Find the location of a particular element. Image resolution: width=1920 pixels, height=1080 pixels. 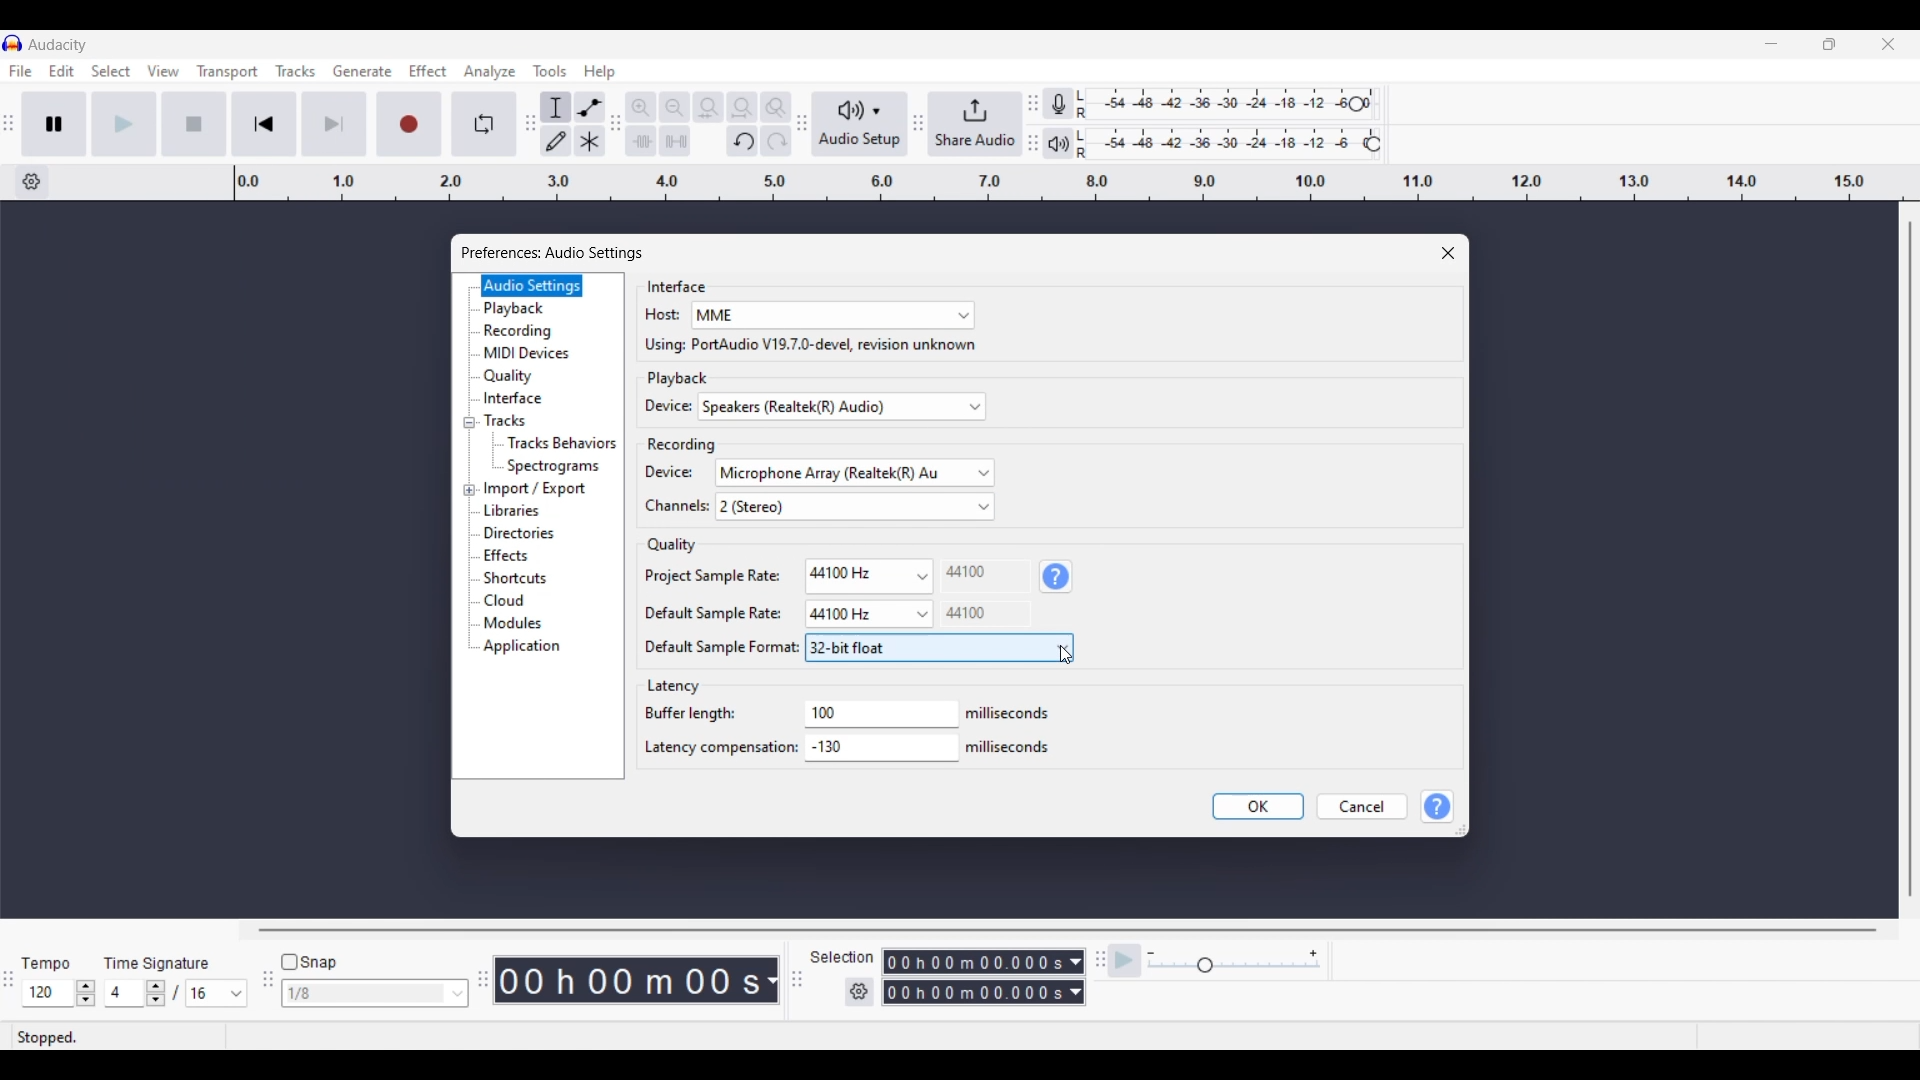

Enable looping is located at coordinates (485, 124).